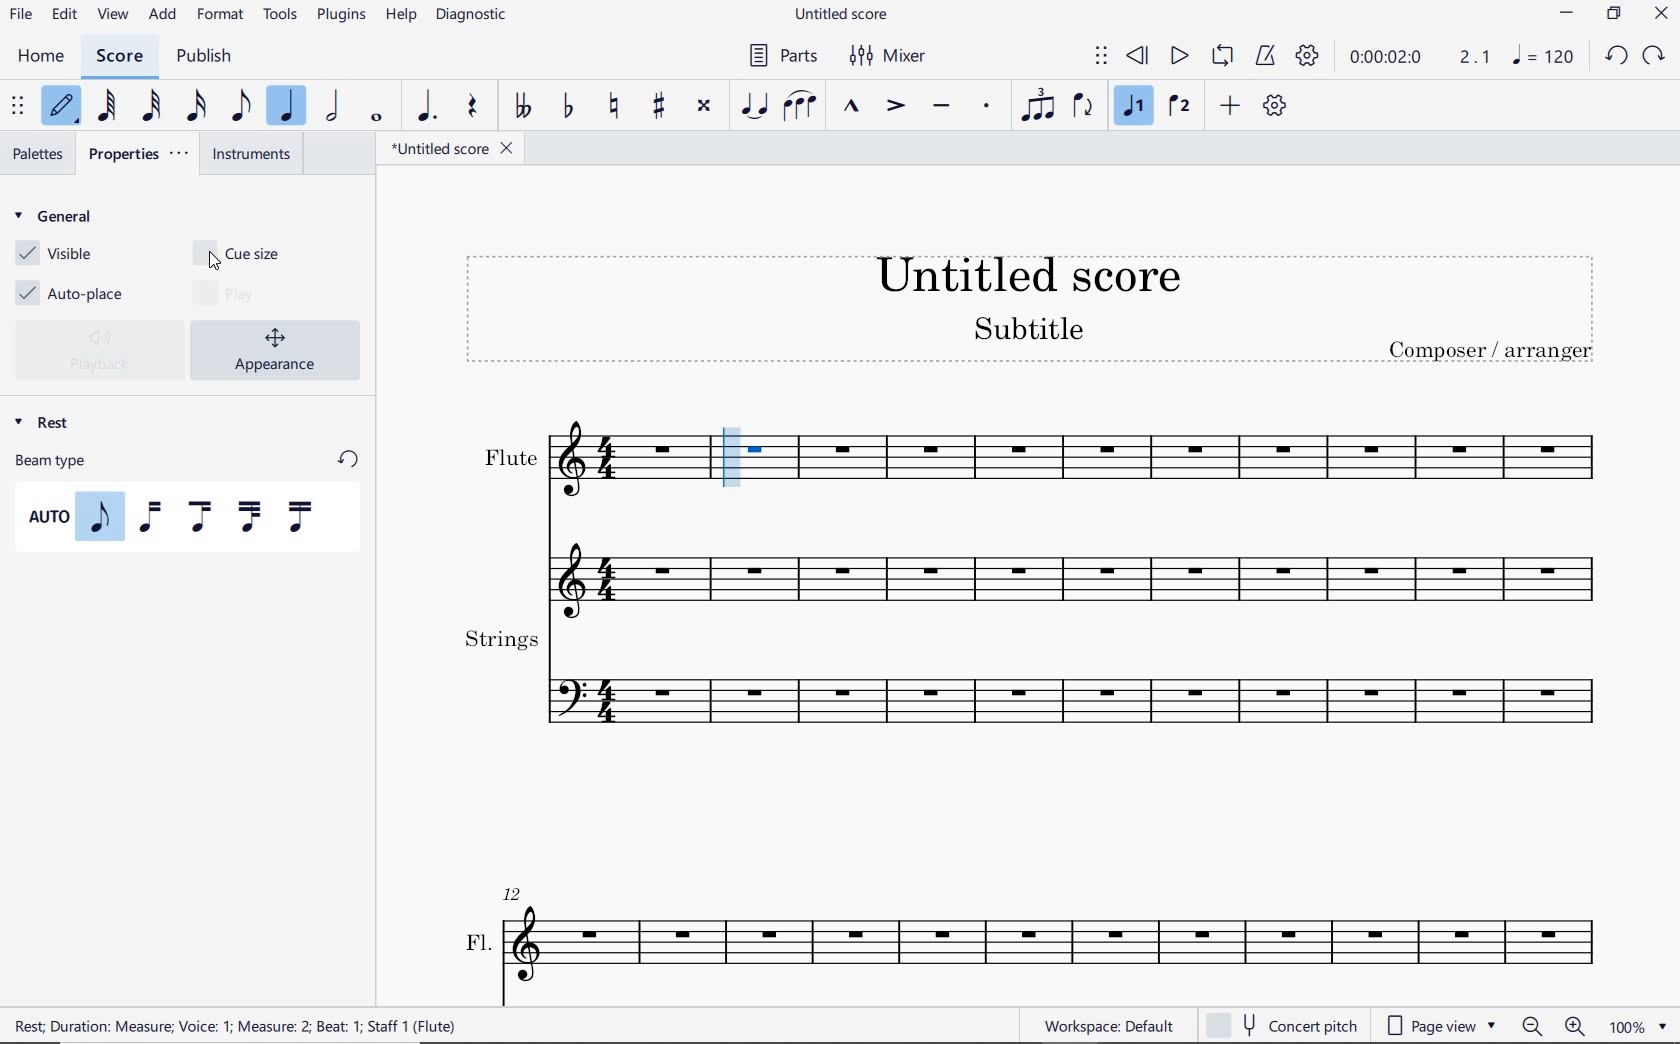 The image size is (1680, 1044). I want to click on TOGGLE SHARP, so click(659, 104).